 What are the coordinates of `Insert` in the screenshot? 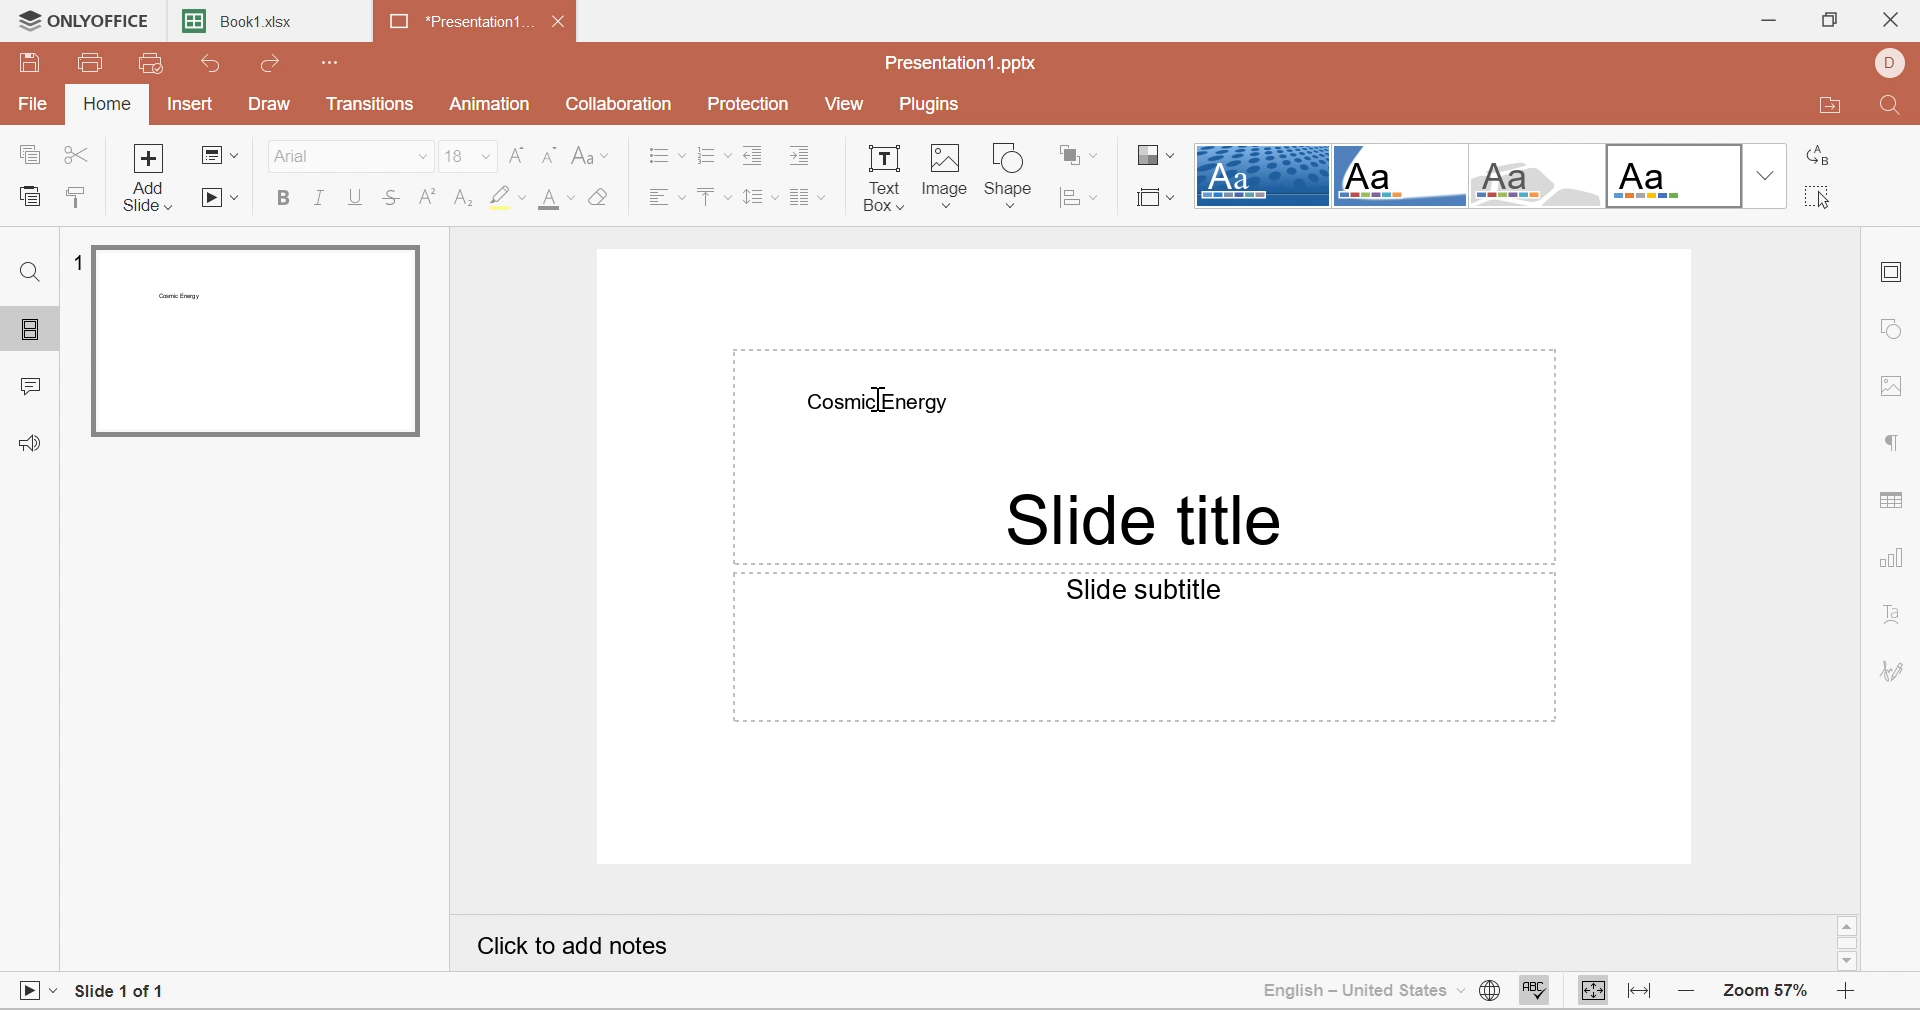 It's located at (188, 107).